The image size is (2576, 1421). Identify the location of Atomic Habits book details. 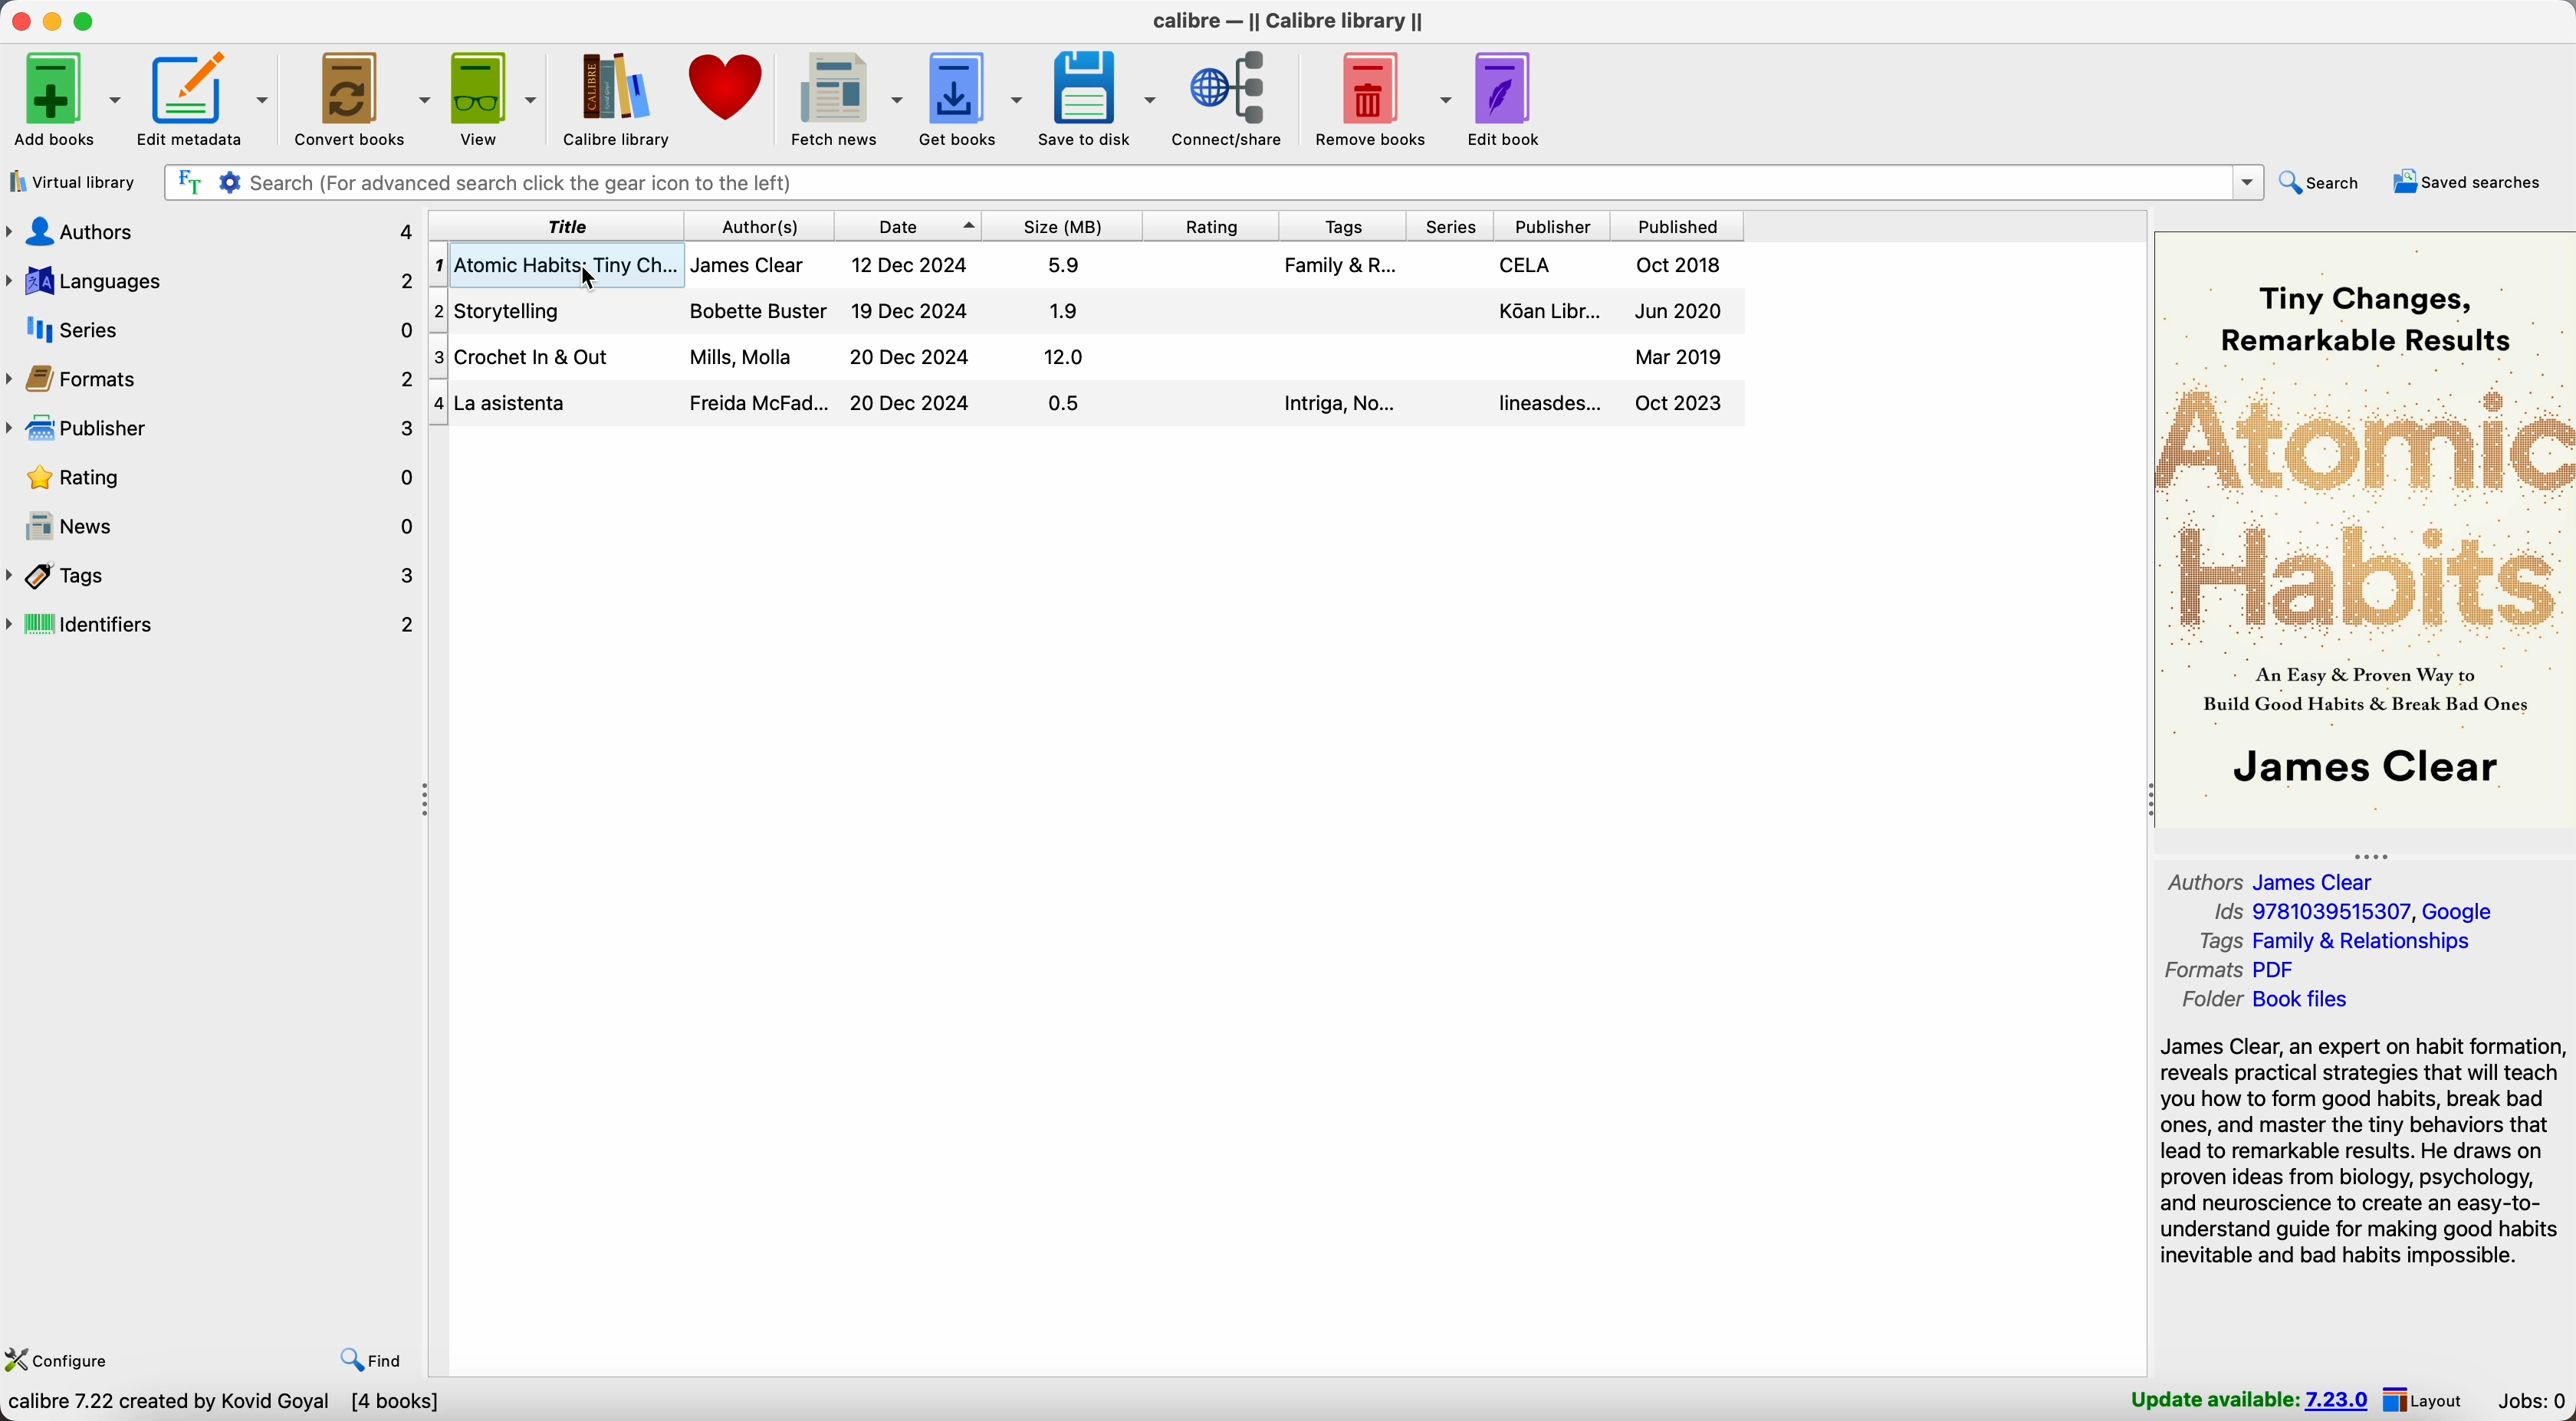
(1170, 264).